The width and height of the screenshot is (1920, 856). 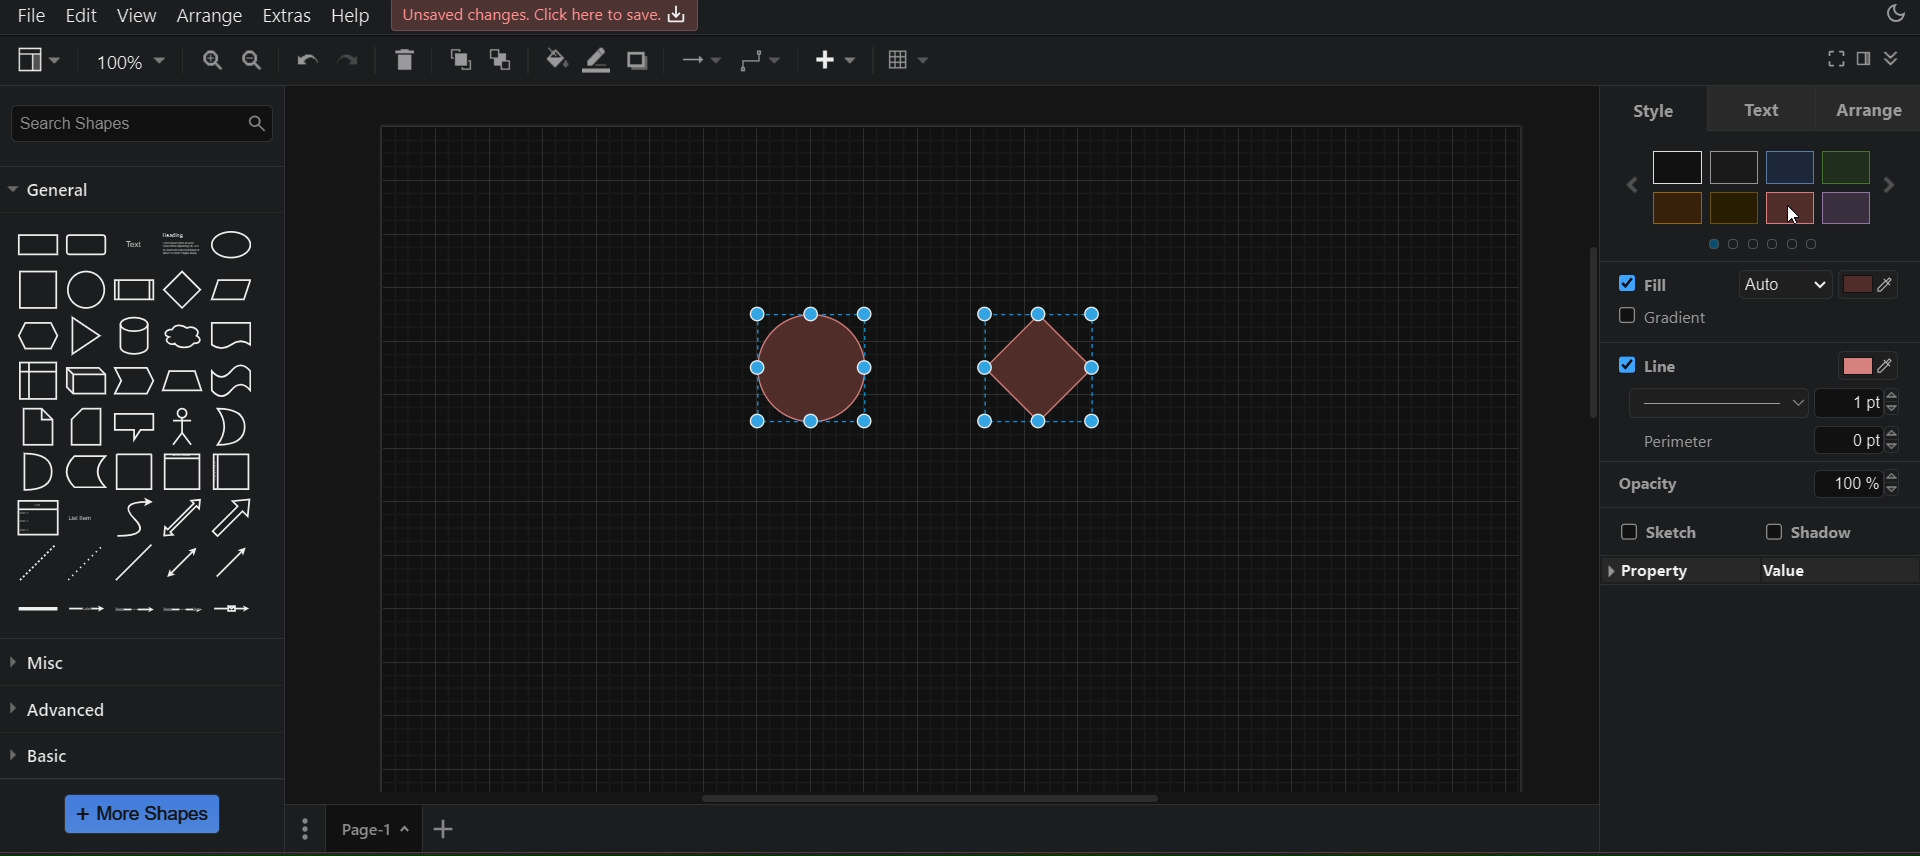 What do you see at coordinates (1654, 281) in the screenshot?
I see `fill ` at bounding box center [1654, 281].